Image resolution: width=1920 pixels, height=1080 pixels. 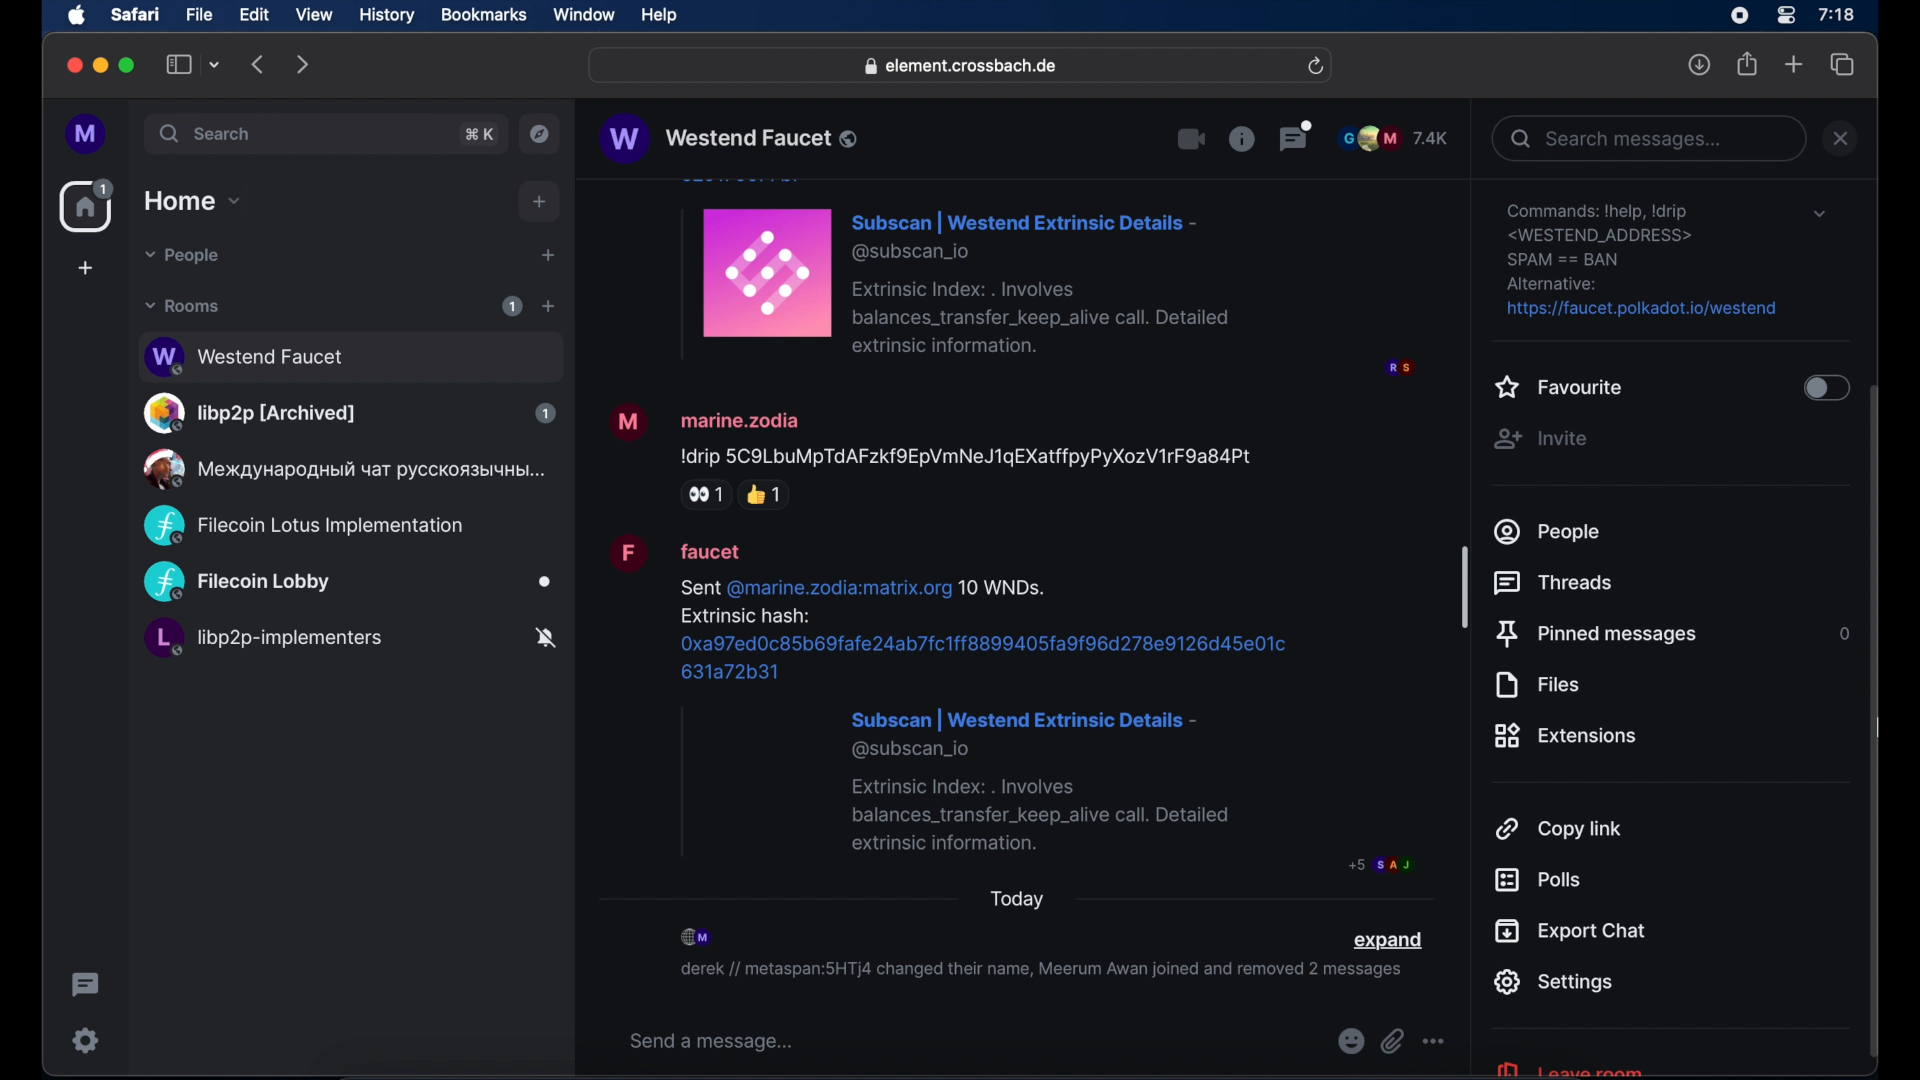 What do you see at coordinates (1537, 880) in the screenshot?
I see `polls` at bounding box center [1537, 880].